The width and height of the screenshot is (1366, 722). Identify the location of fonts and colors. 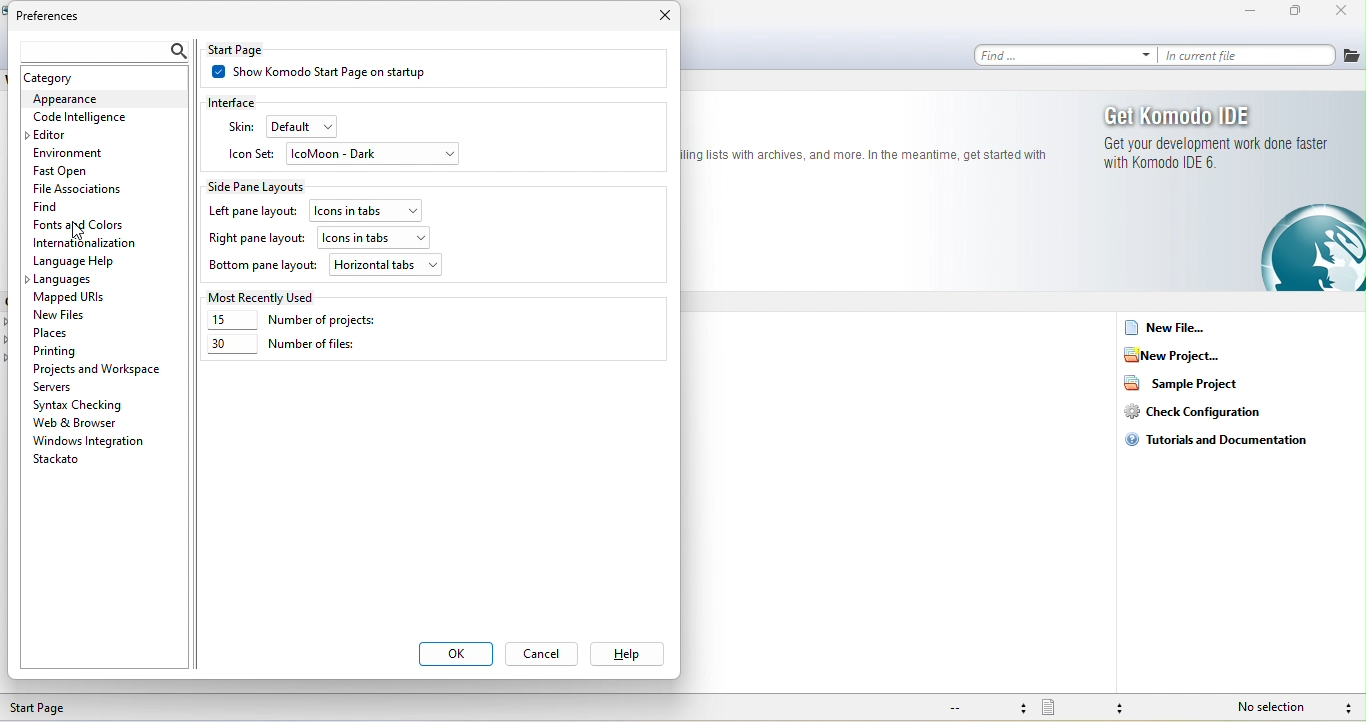
(97, 224).